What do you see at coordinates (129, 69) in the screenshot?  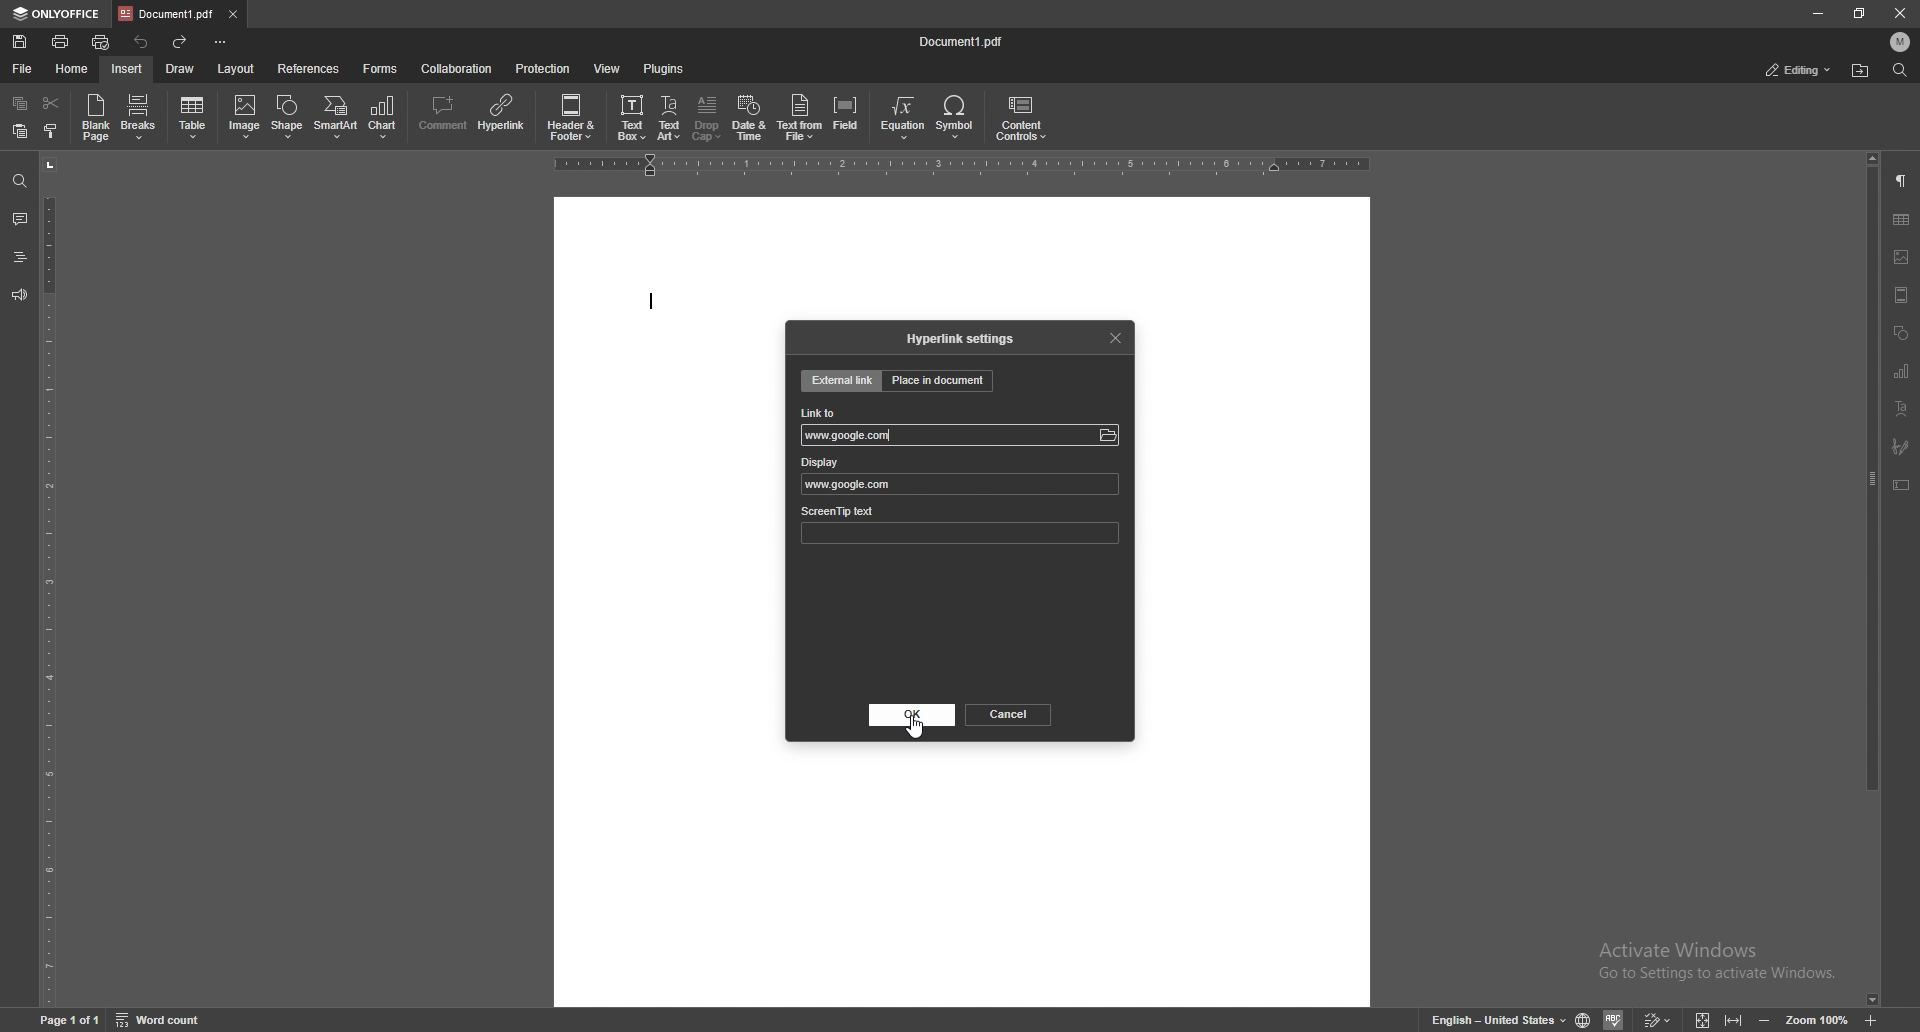 I see `insert` at bounding box center [129, 69].